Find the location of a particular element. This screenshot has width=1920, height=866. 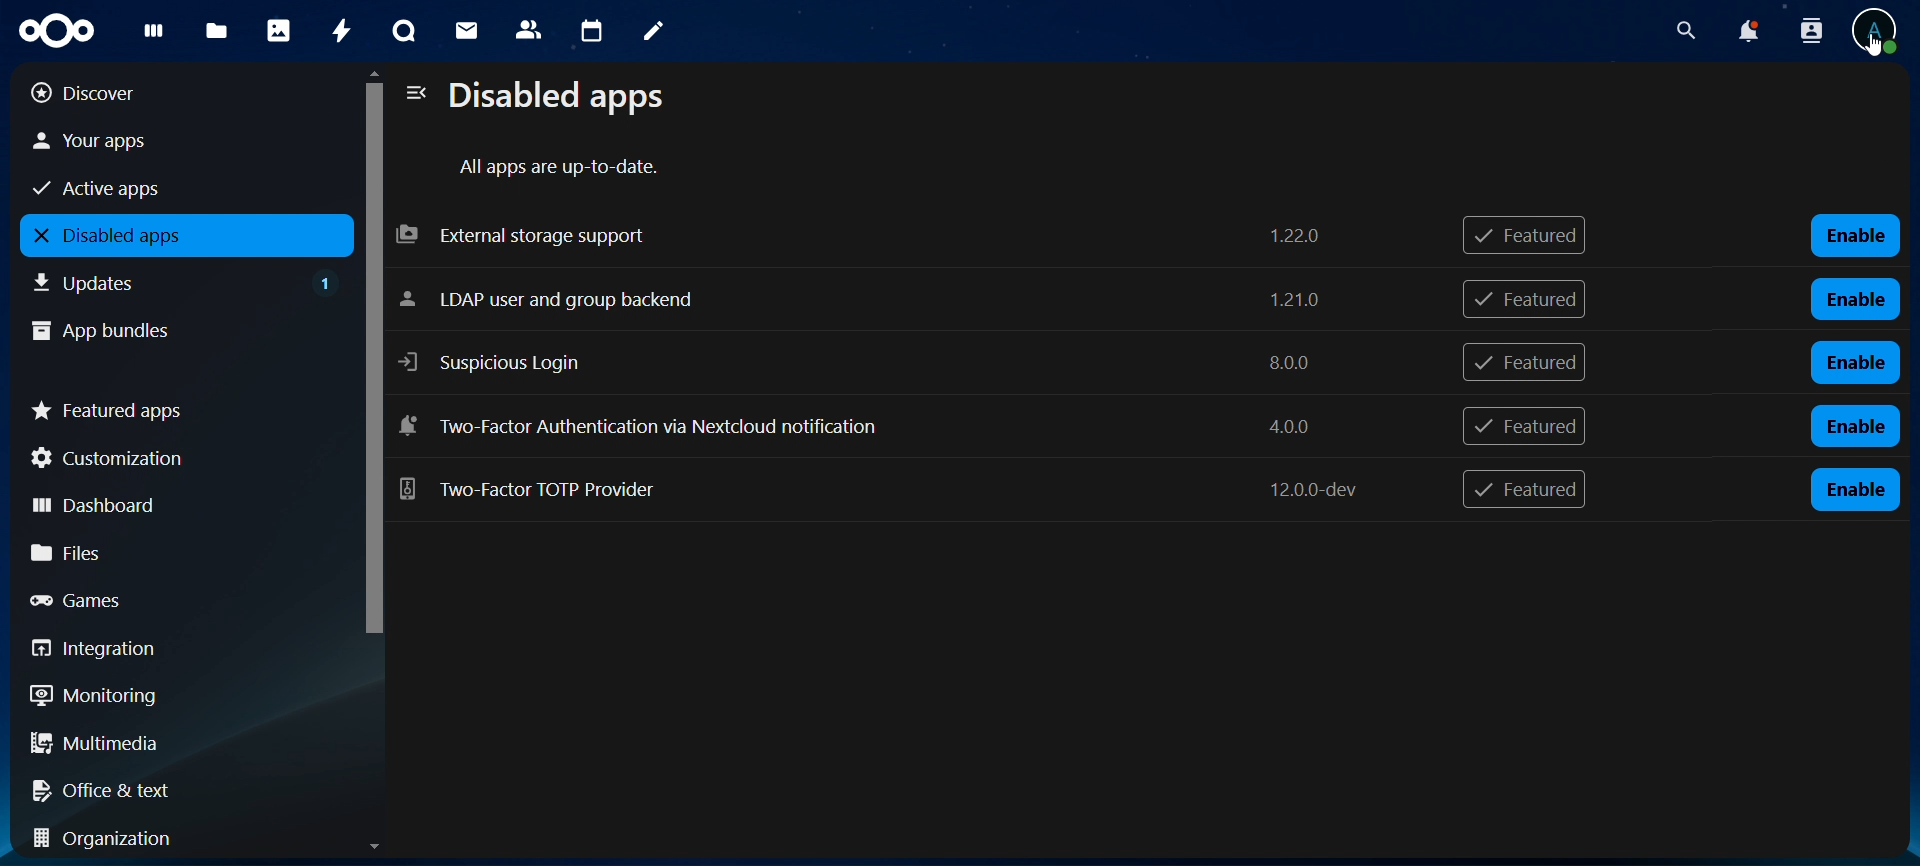

customization is located at coordinates (178, 458).